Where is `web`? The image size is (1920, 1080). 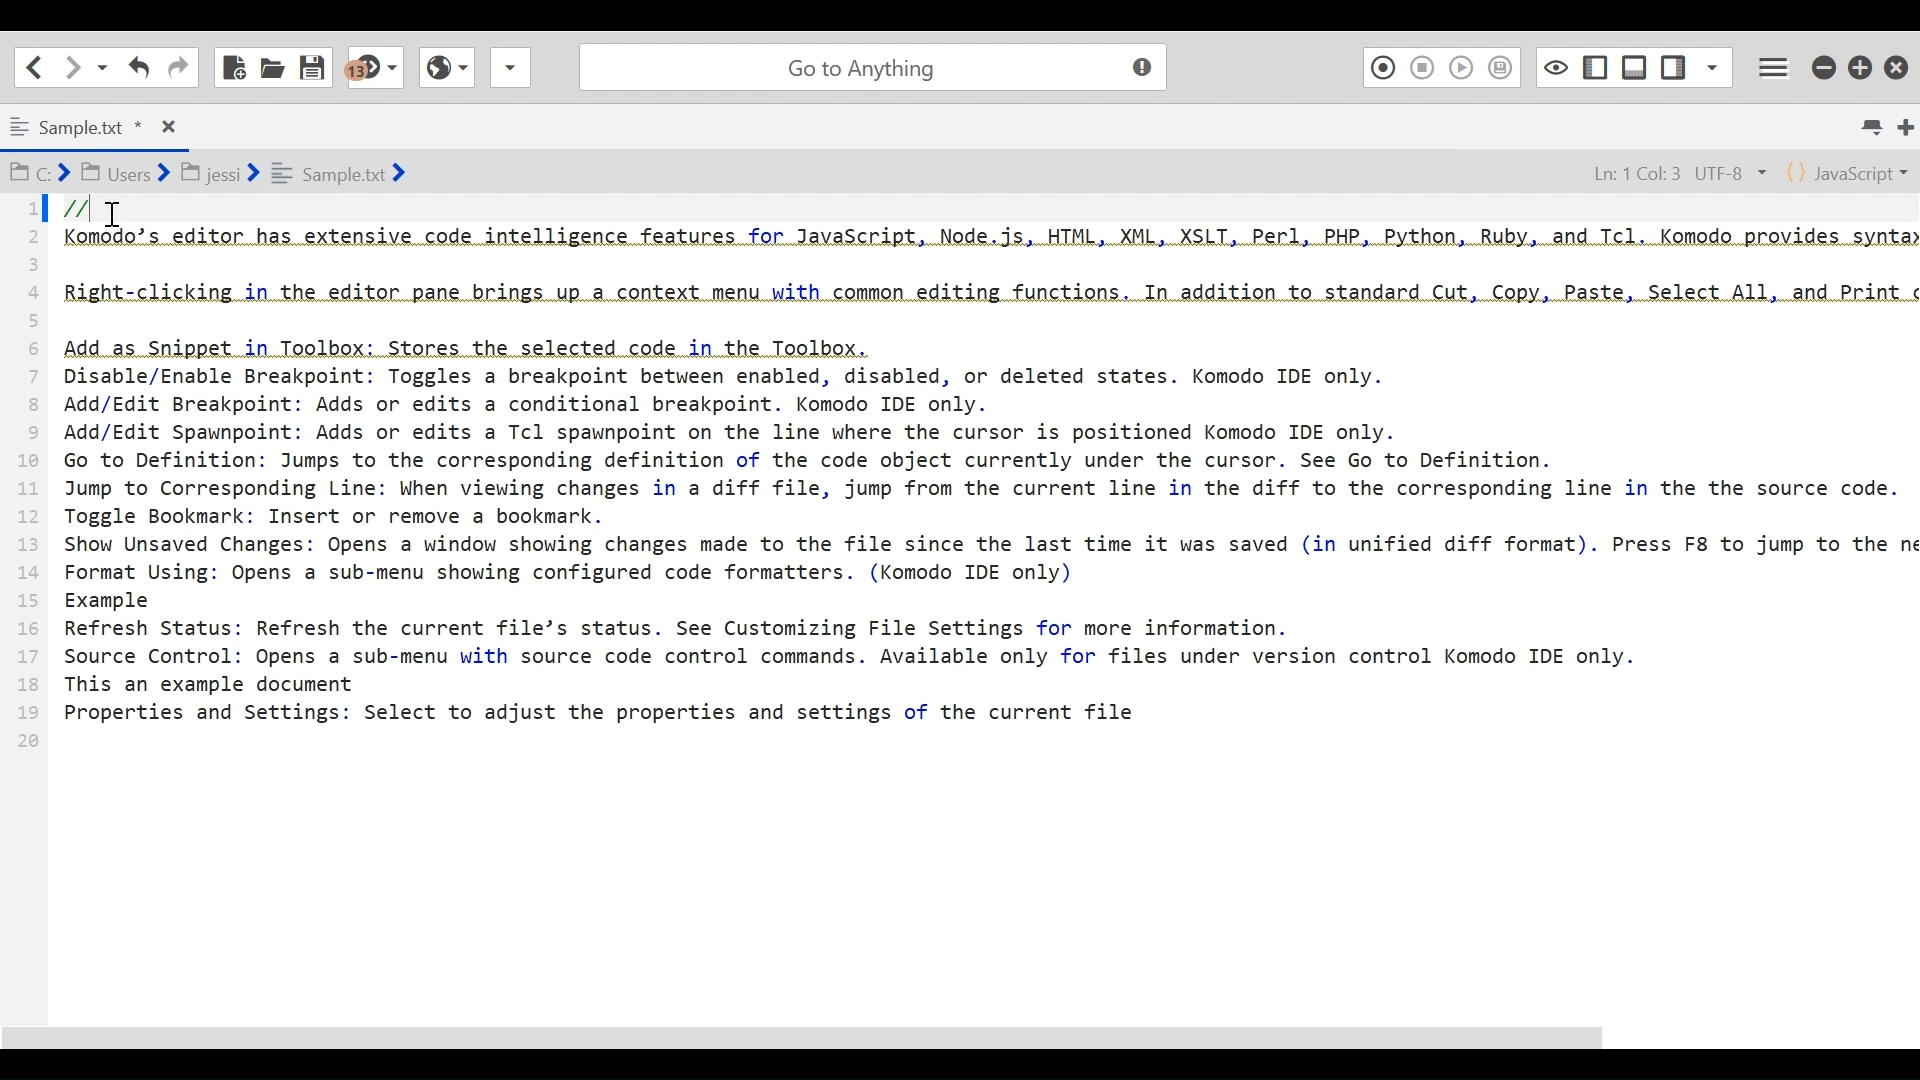 web is located at coordinates (444, 73).